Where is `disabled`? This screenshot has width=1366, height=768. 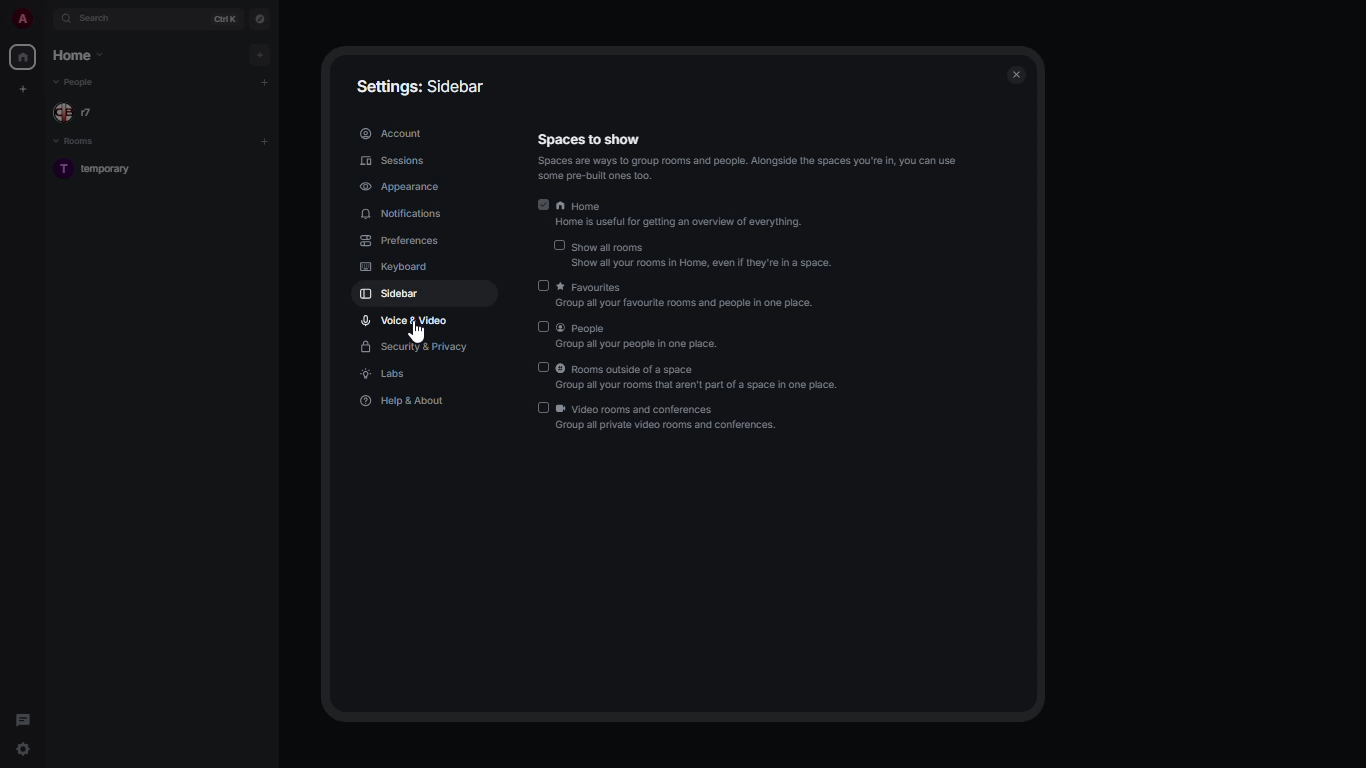 disabled is located at coordinates (543, 366).